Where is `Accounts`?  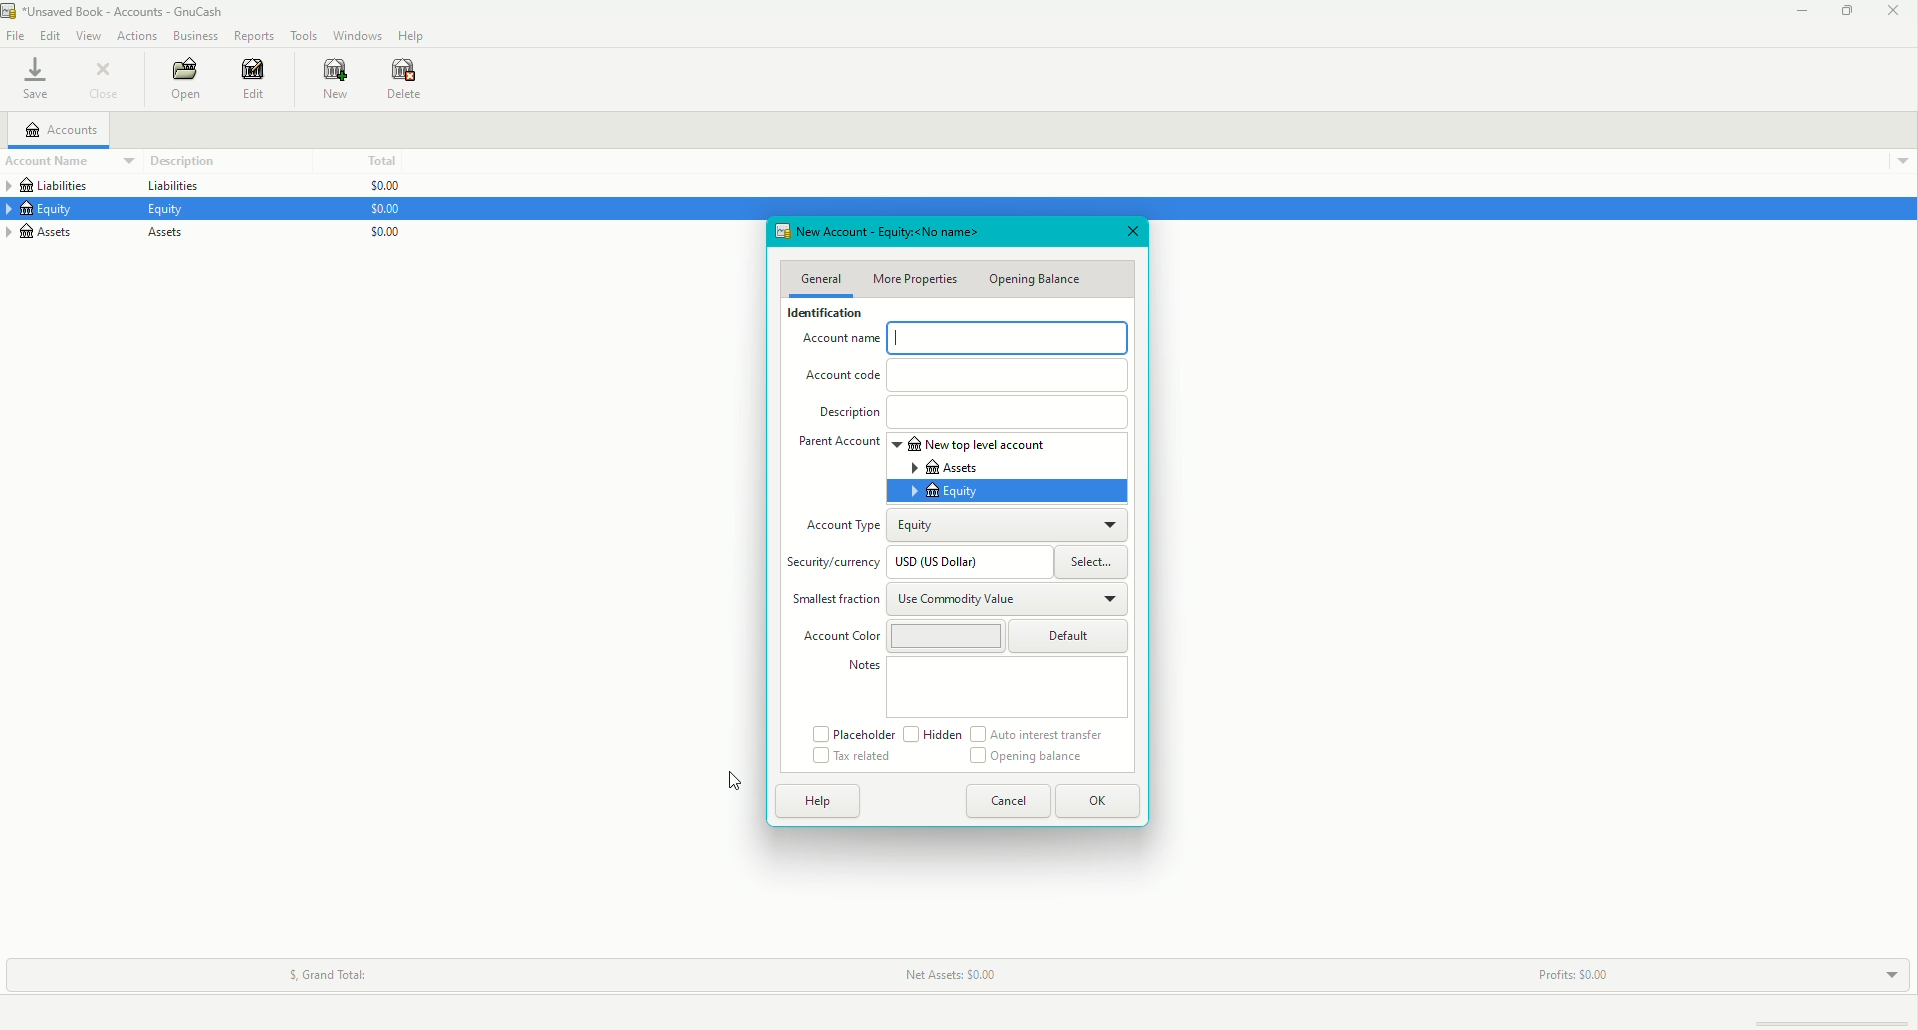
Accounts is located at coordinates (61, 130).